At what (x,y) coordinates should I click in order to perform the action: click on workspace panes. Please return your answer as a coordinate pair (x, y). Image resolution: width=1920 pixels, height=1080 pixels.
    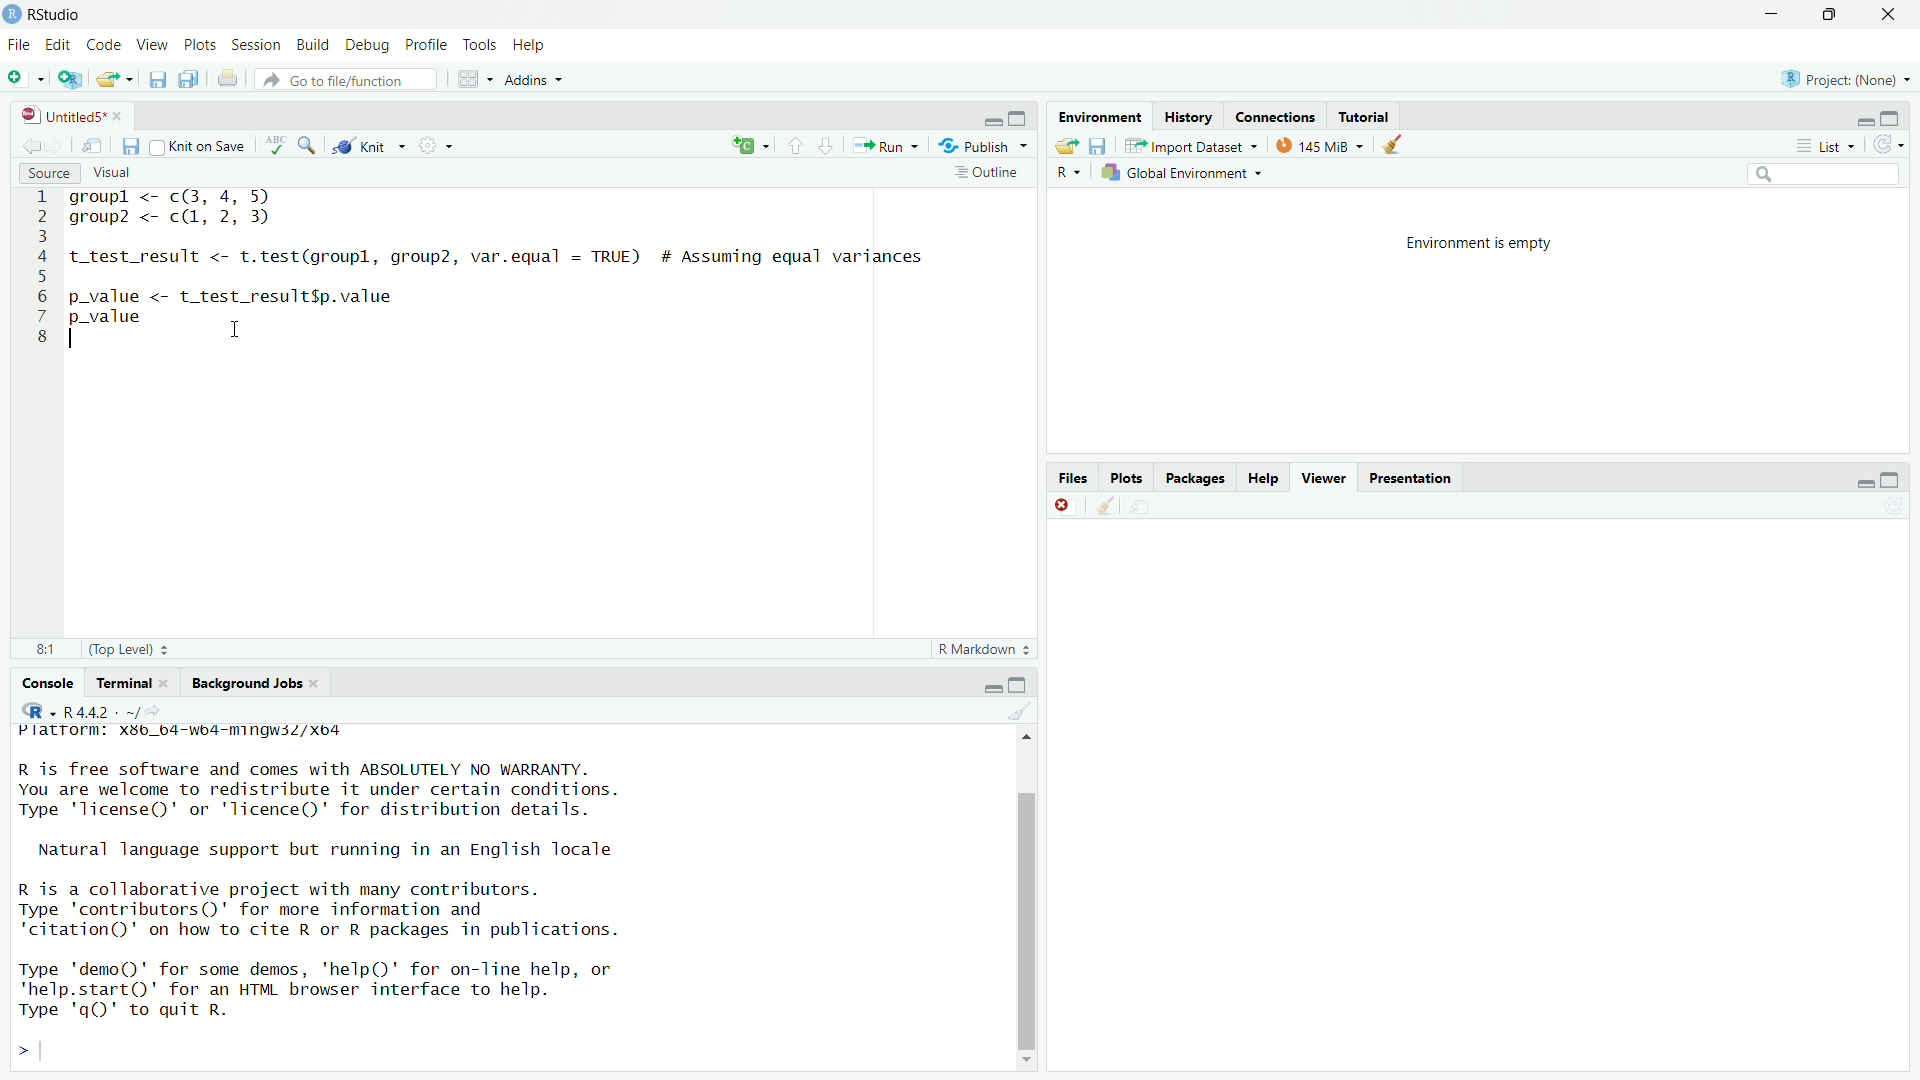
    Looking at the image, I should click on (467, 77).